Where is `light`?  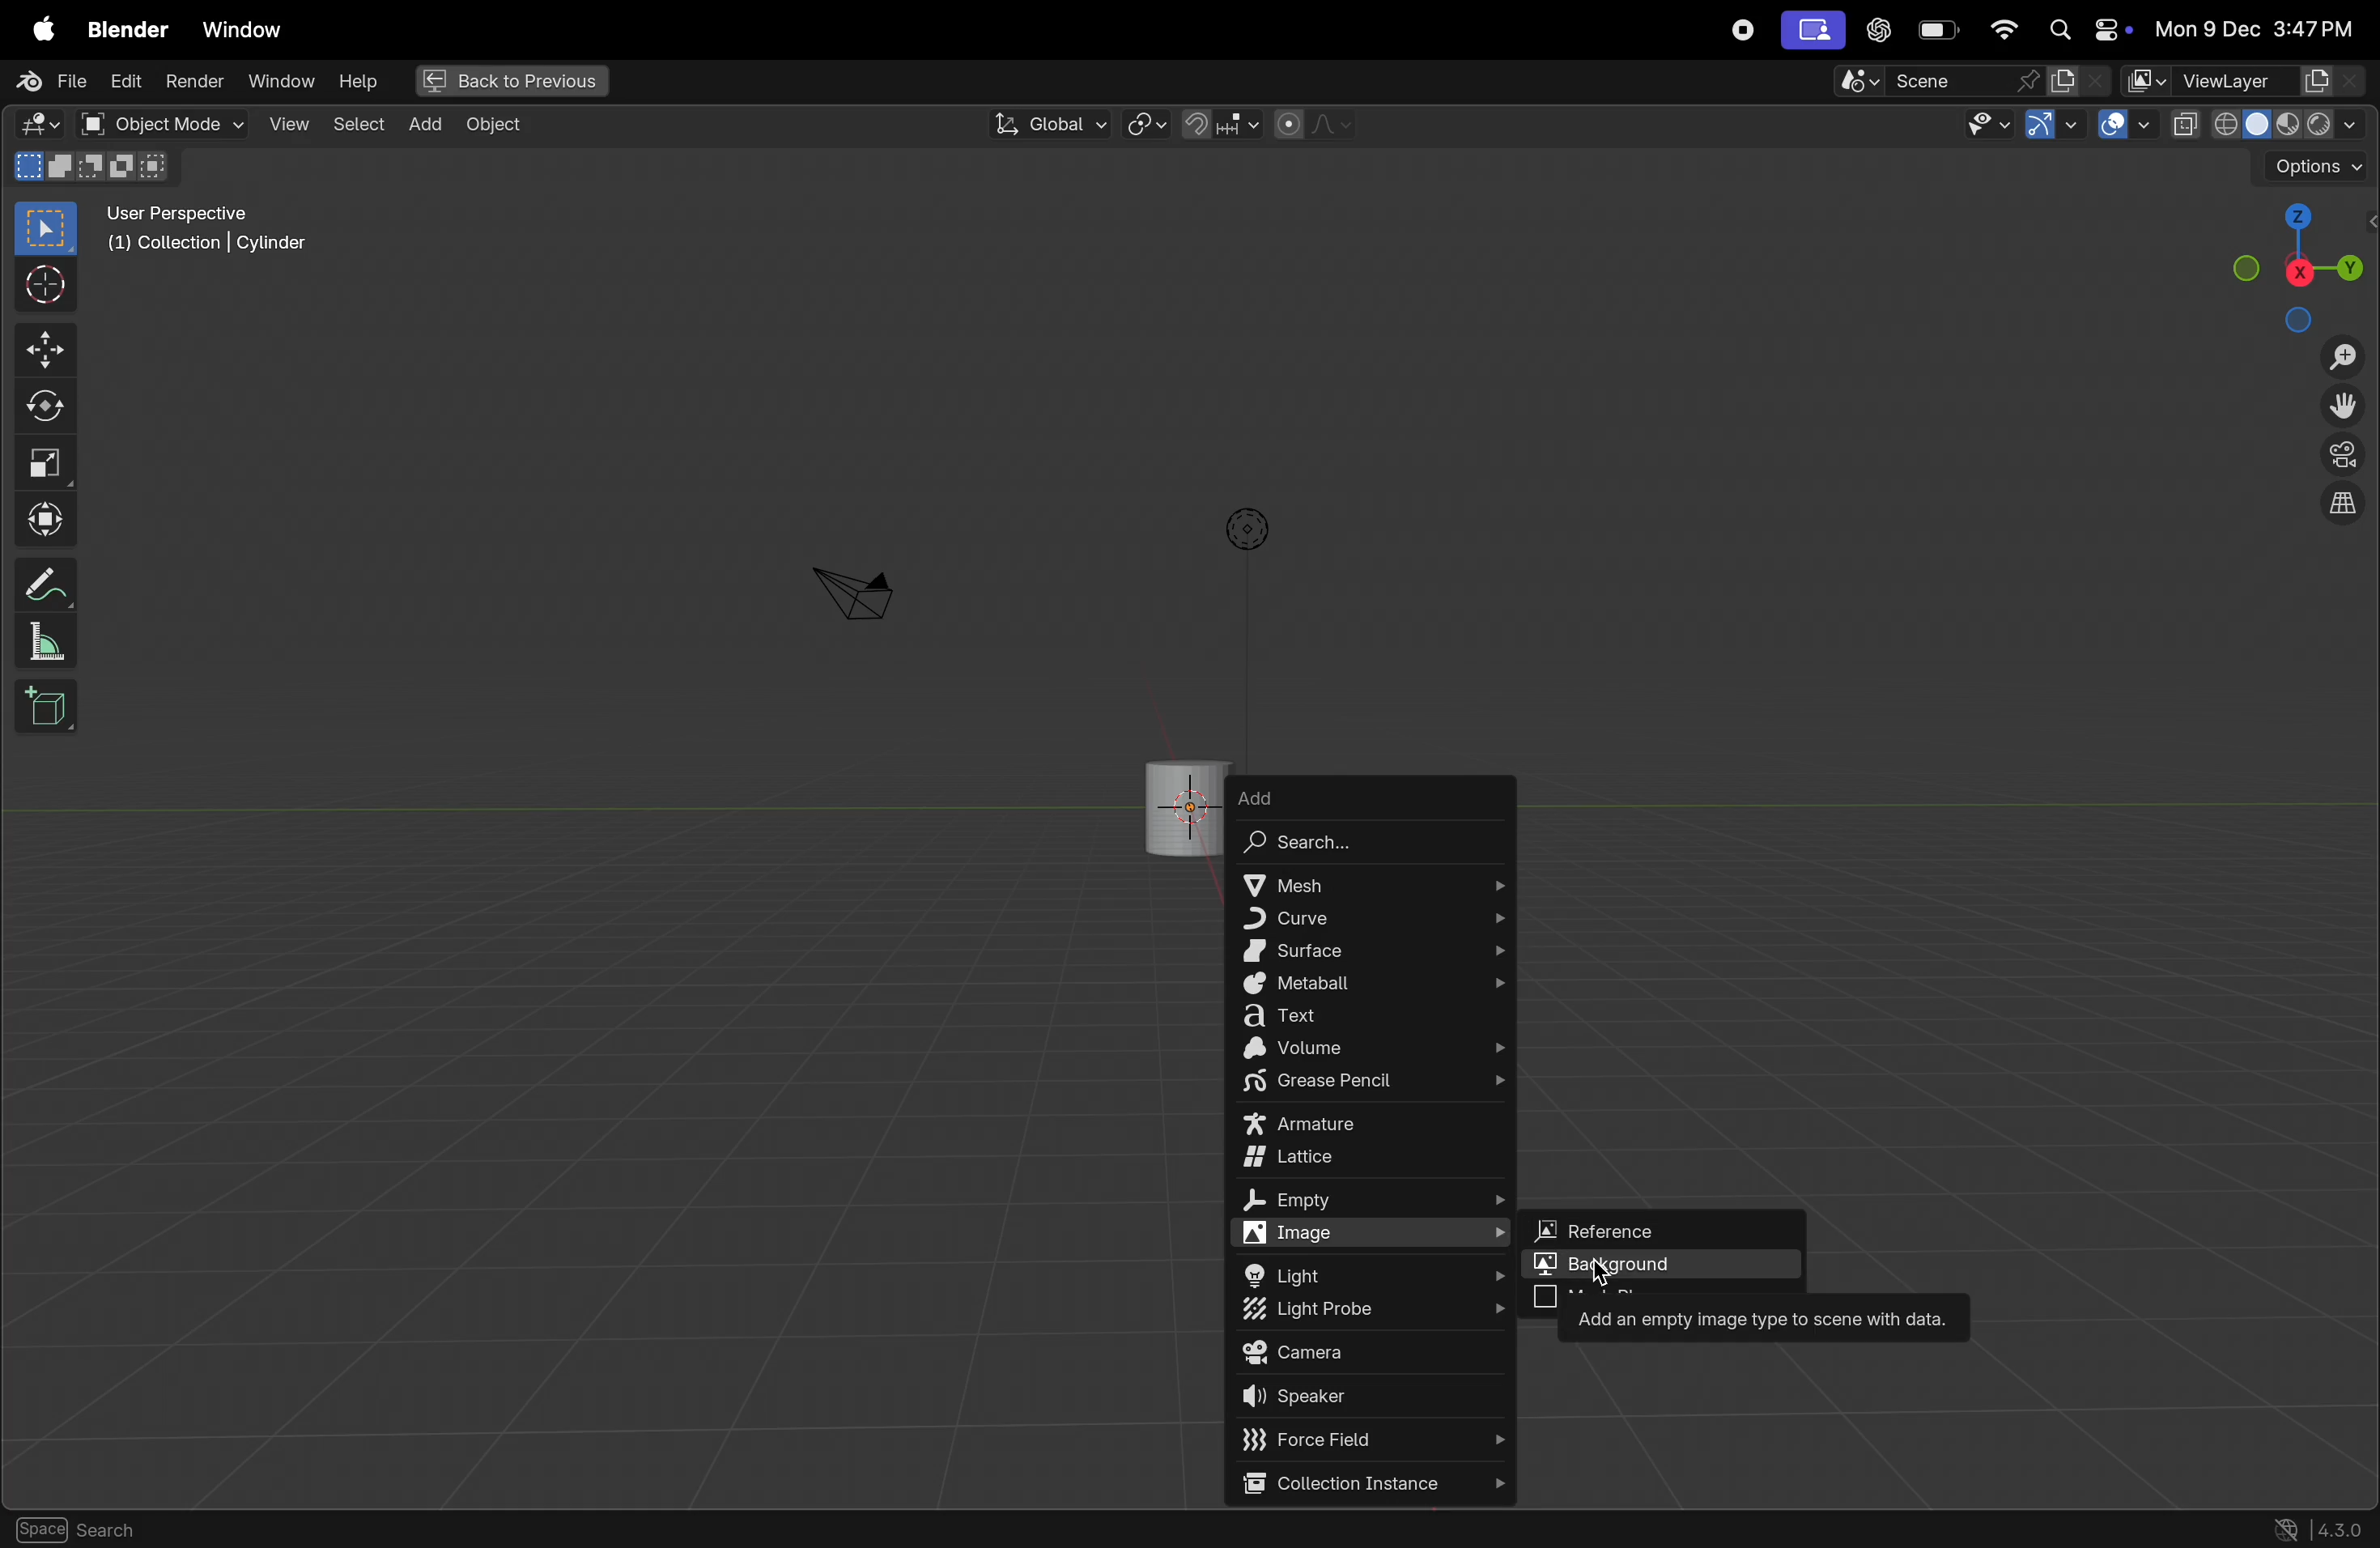 light is located at coordinates (1378, 1273).